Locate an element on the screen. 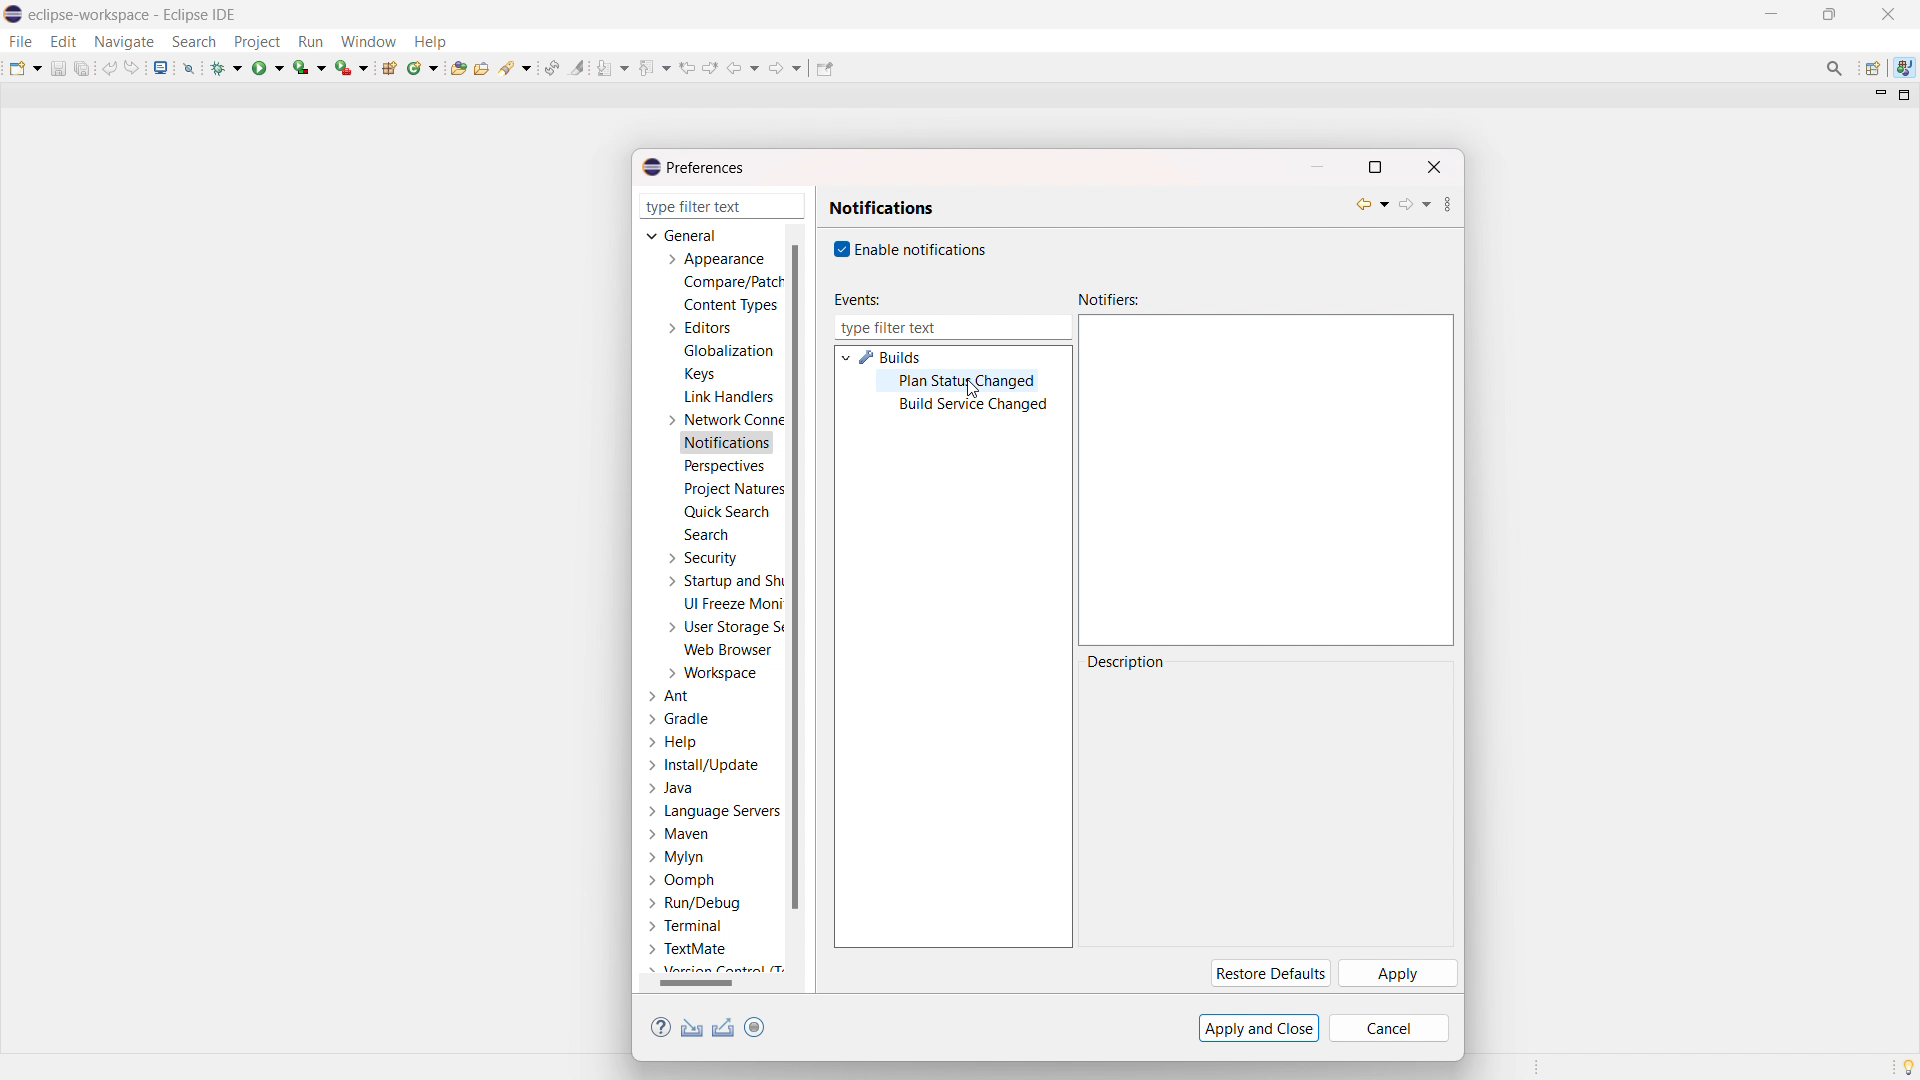 This screenshot has height=1080, width=1920. run is located at coordinates (268, 67).